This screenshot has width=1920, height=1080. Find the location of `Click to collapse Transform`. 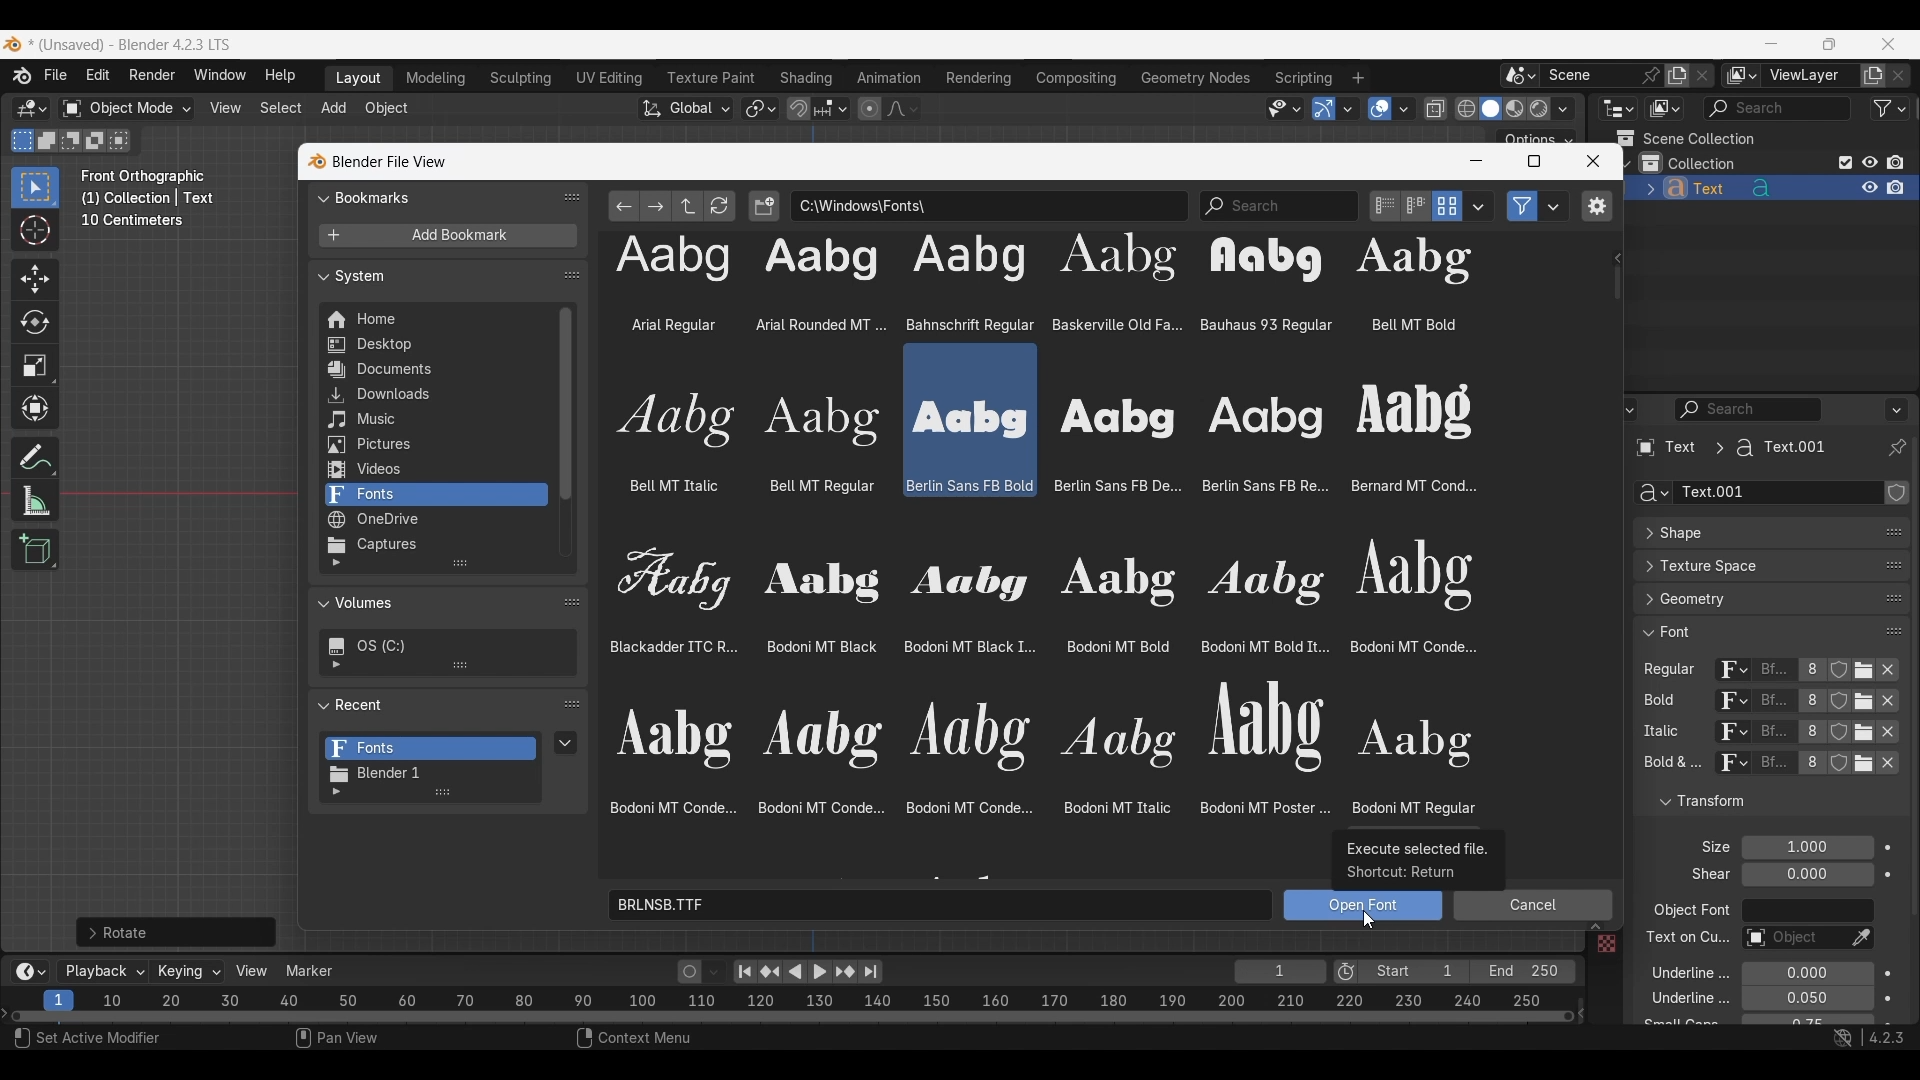

Click to collapse Transform is located at coordinates (1754, 802).